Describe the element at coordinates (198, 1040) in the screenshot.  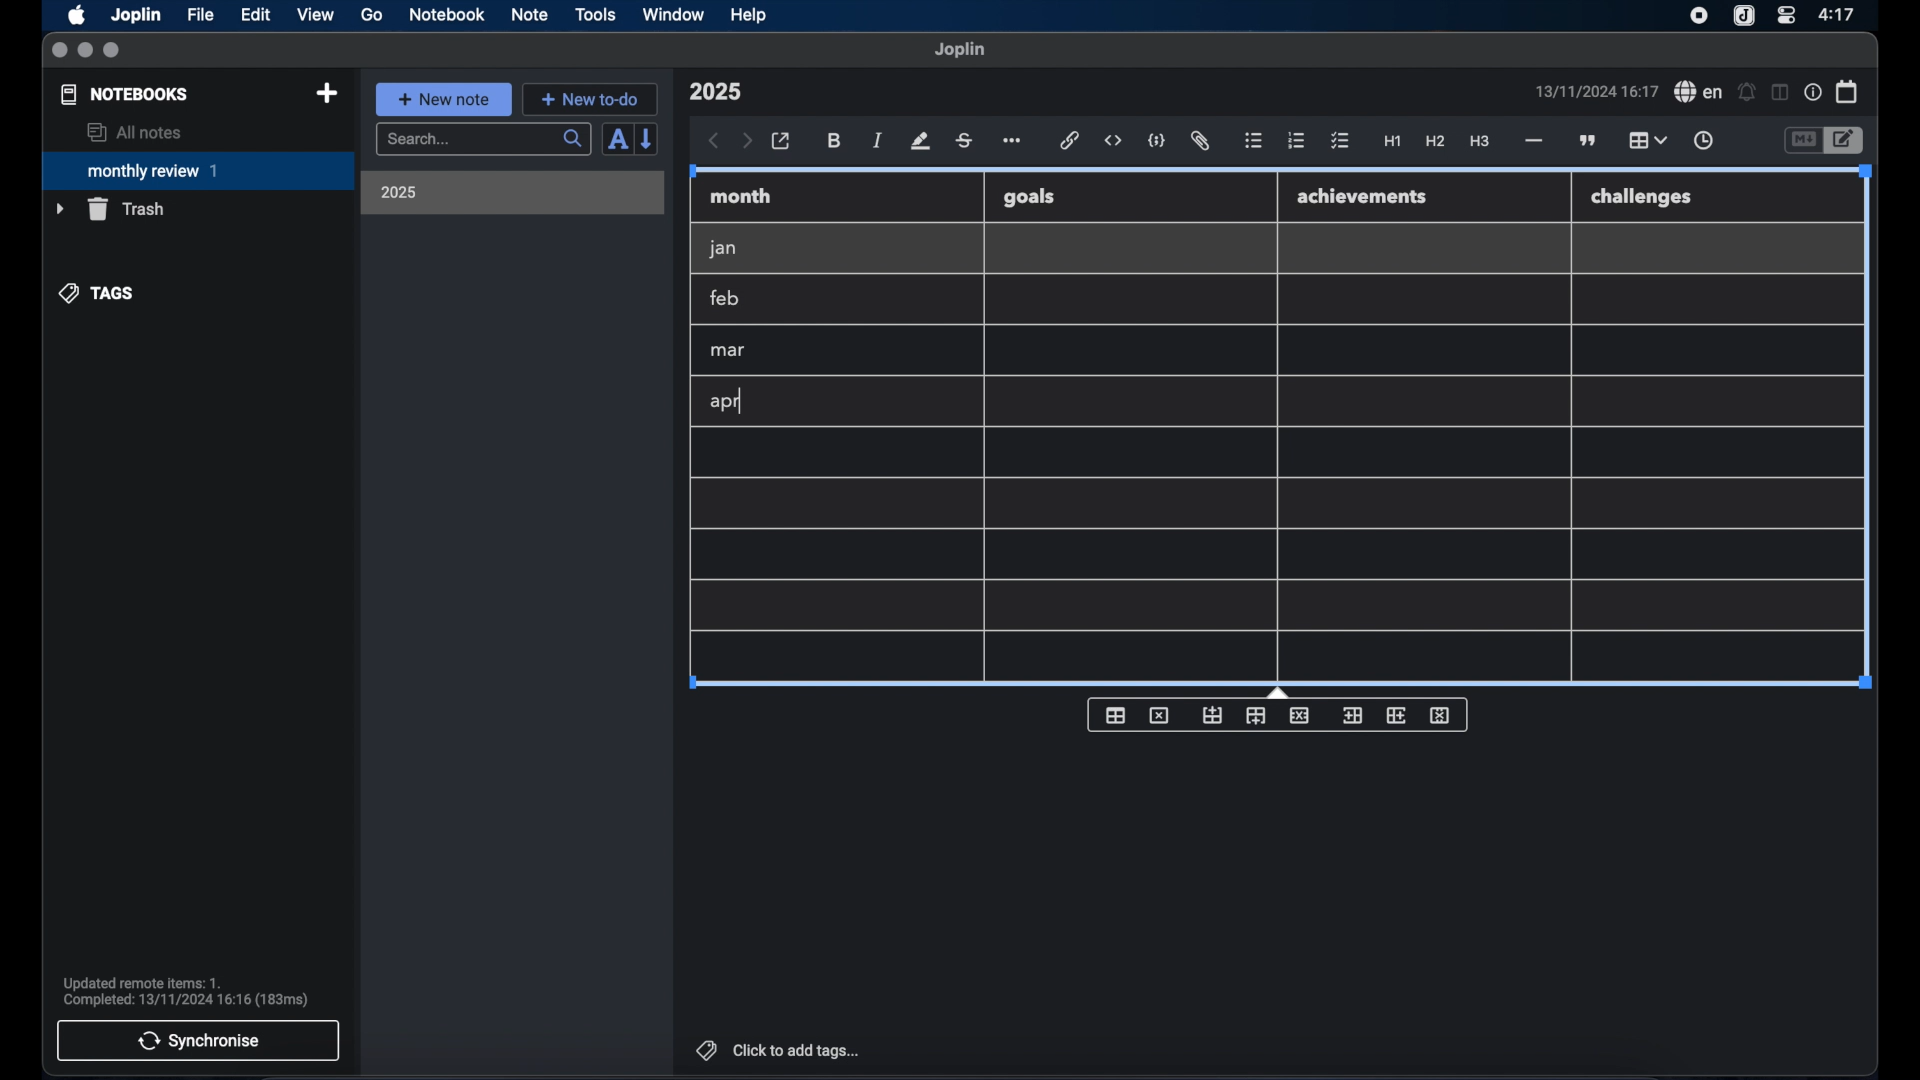
I see `synchronise` at that location.